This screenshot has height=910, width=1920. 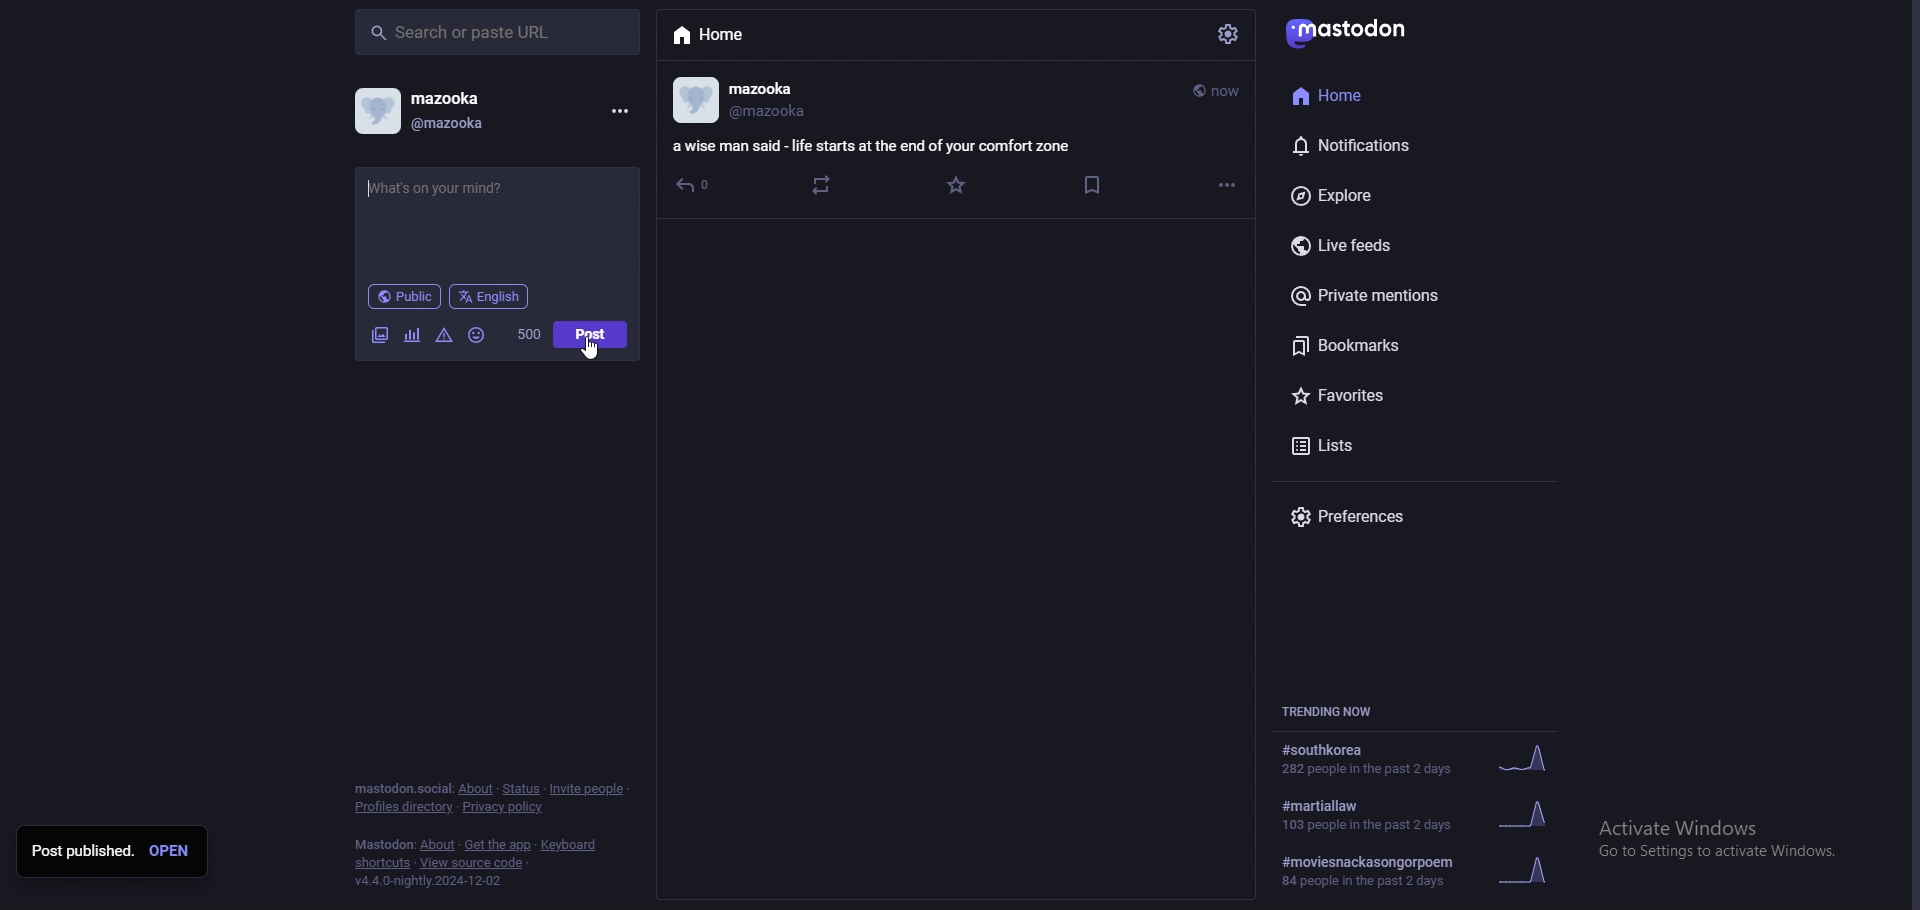 What do you see at coordinates (494, 221) in the screenshot?
I see `status` at bounding box center [494, 221].